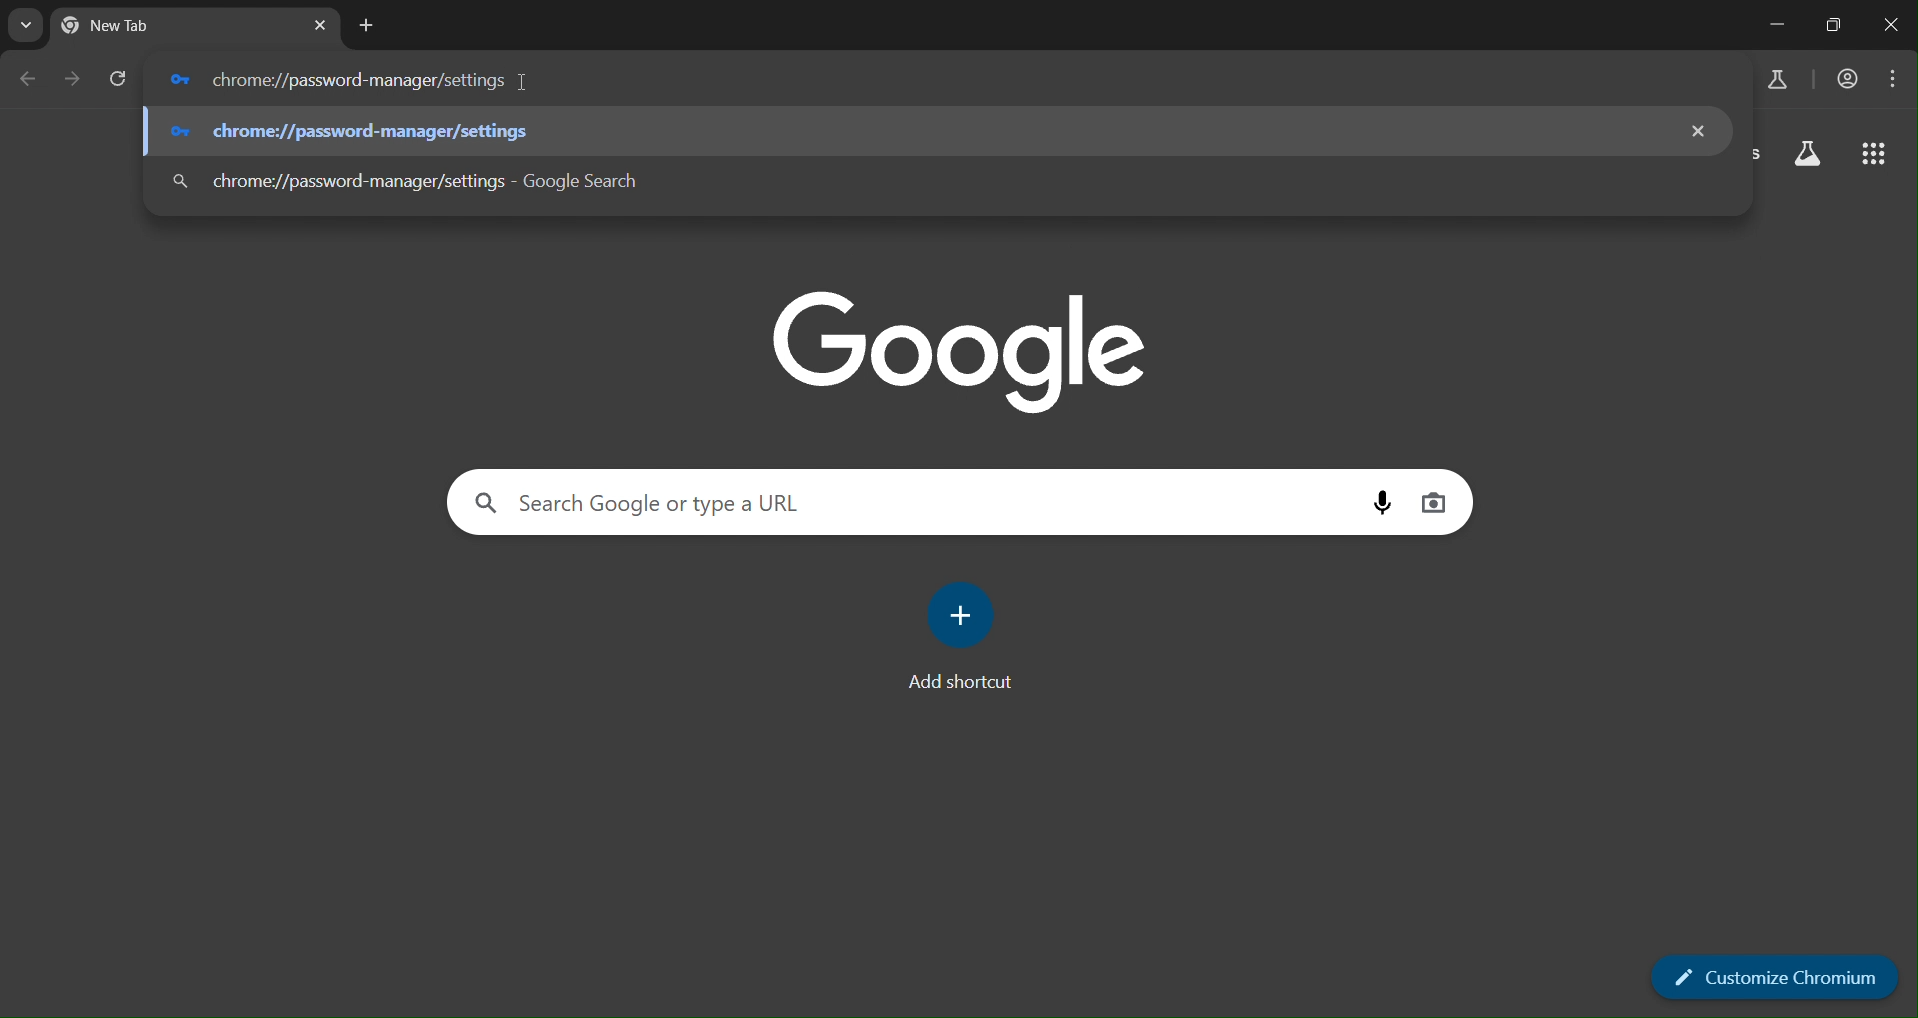  What do you see at coordinates (1434, 501) in the screenshot?
I see `image search` at bounding box center [1434, 501].